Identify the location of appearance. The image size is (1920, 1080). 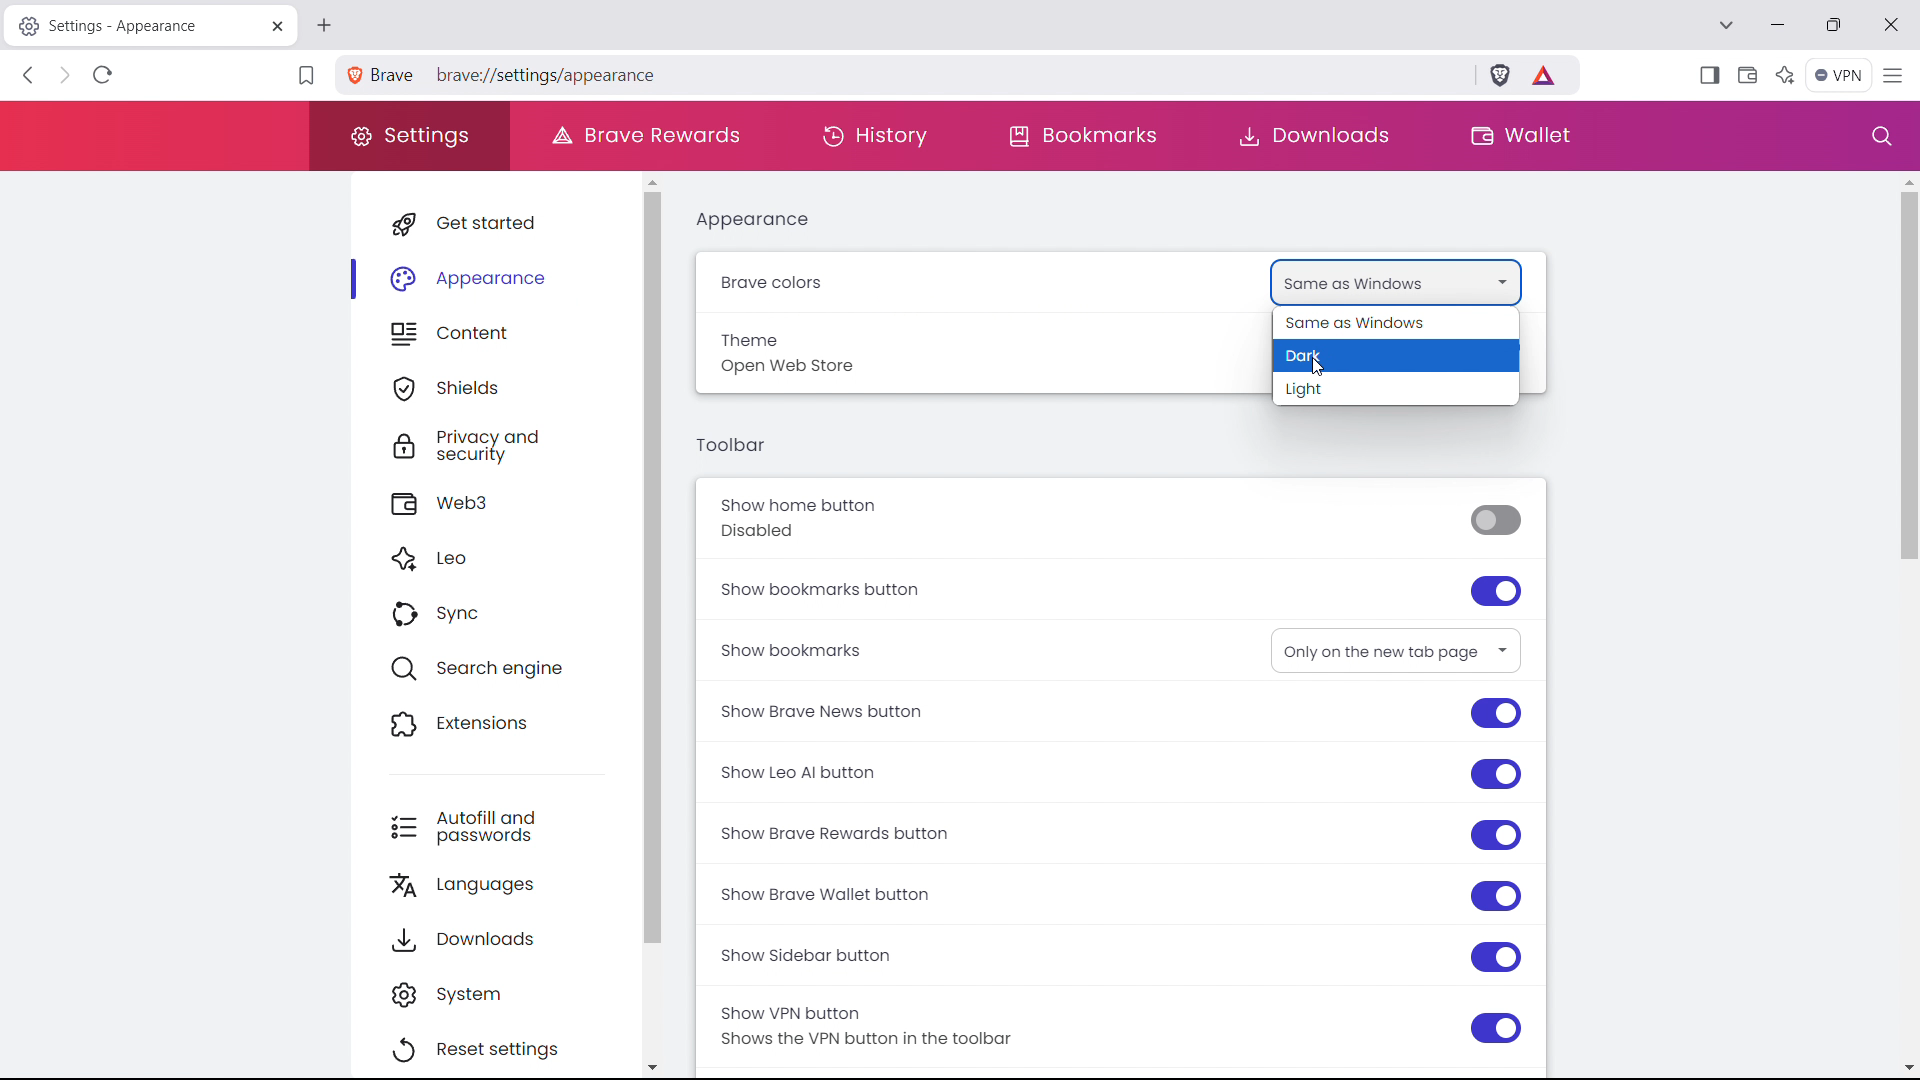
(507, 273).